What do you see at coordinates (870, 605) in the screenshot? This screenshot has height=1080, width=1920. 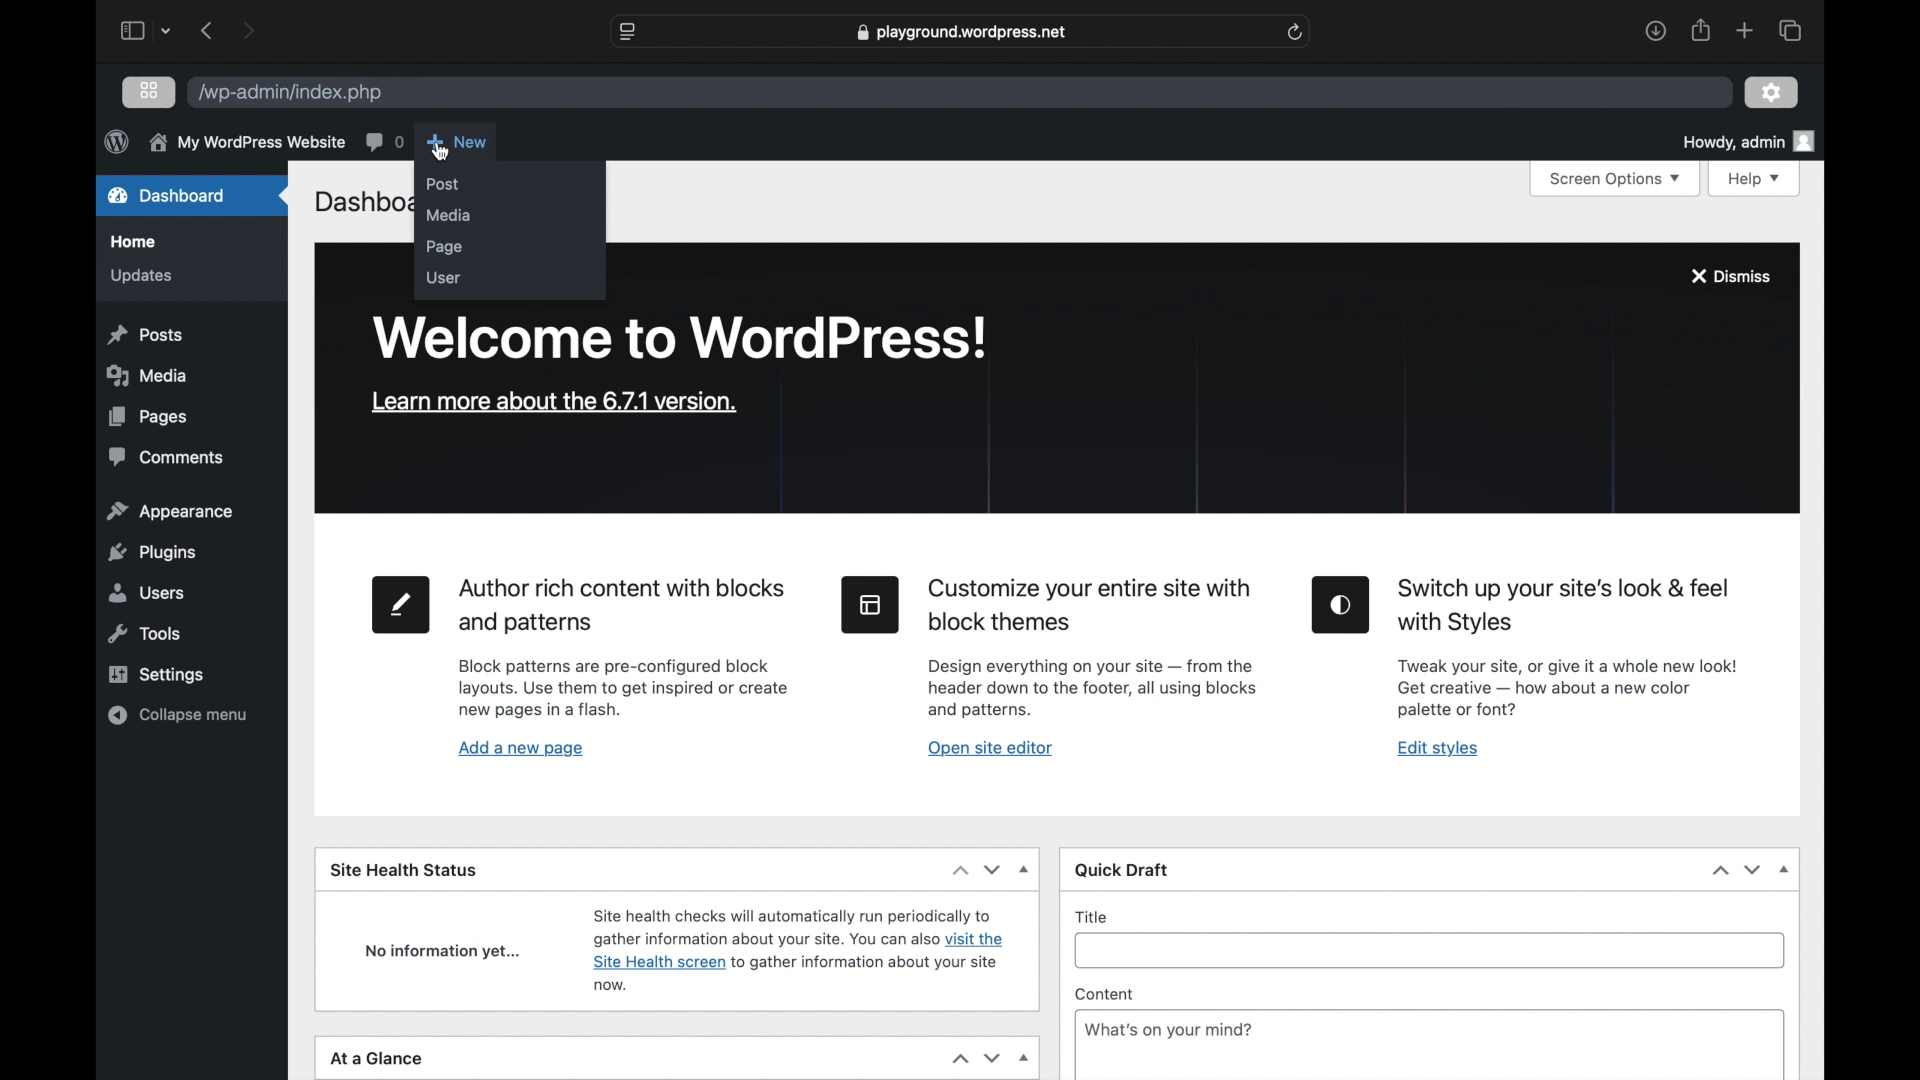 I see `icon` at bounding box center [870, 605].